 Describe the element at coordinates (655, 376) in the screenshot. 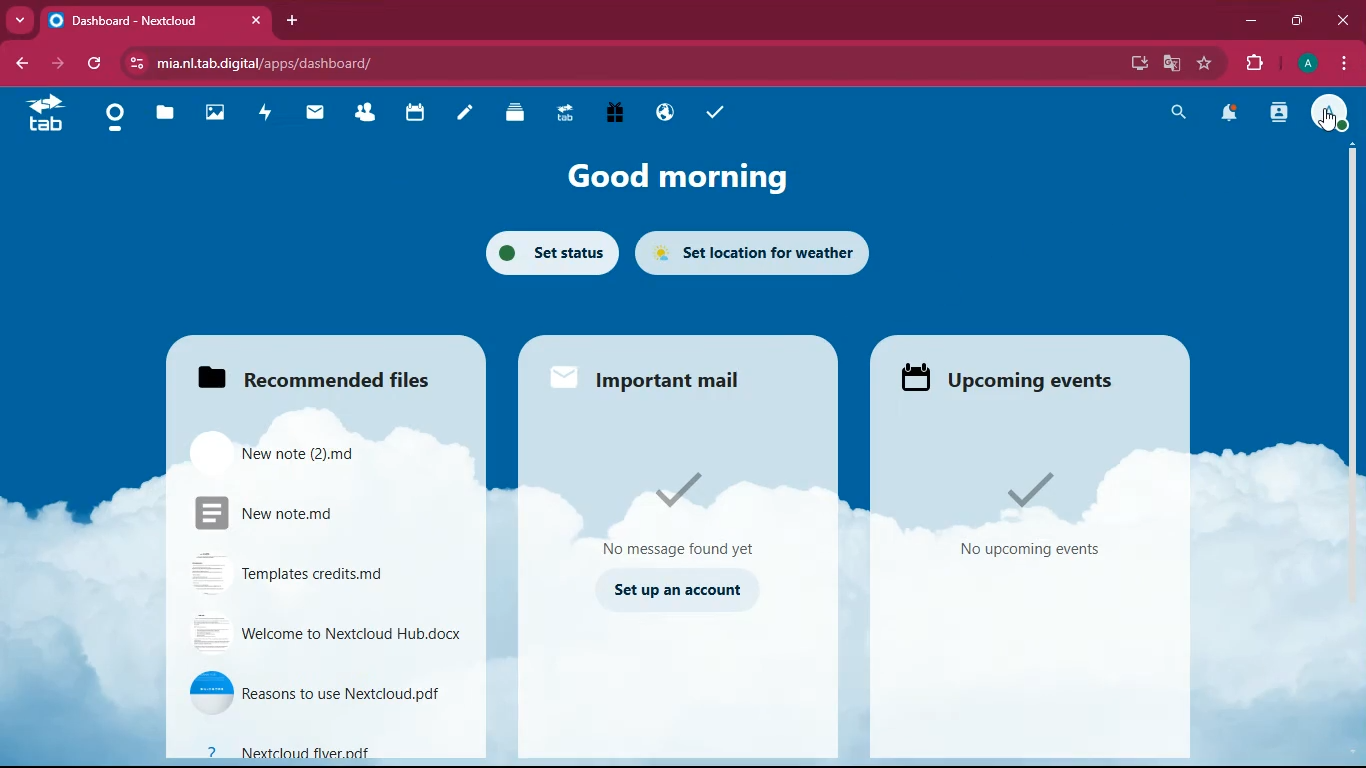

I see `mail` at that location.